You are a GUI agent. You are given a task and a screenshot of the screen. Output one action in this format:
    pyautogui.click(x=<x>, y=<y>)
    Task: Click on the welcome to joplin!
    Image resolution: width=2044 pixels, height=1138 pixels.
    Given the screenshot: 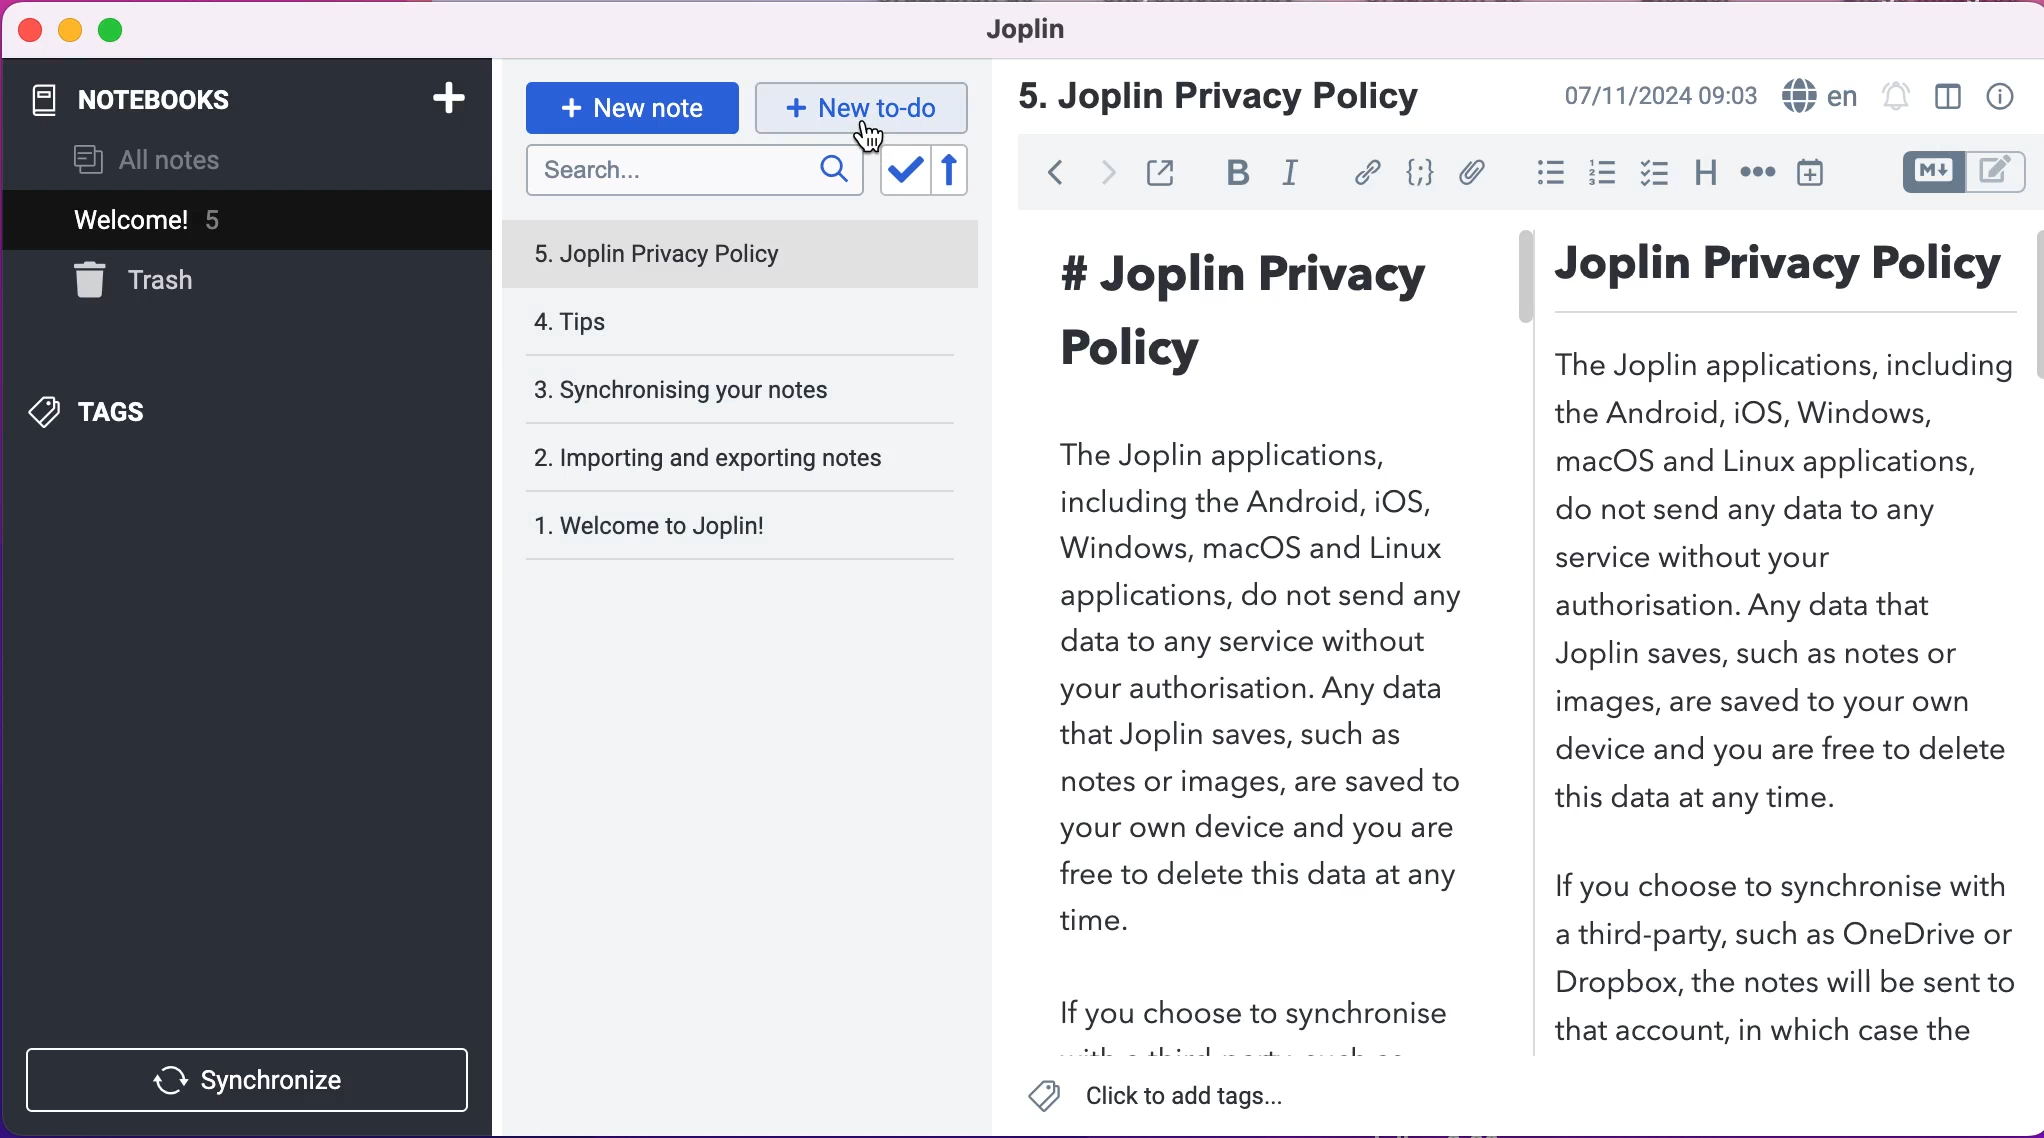 What is the action you would take?
    pyautogui.click(x=694, y=529)
    